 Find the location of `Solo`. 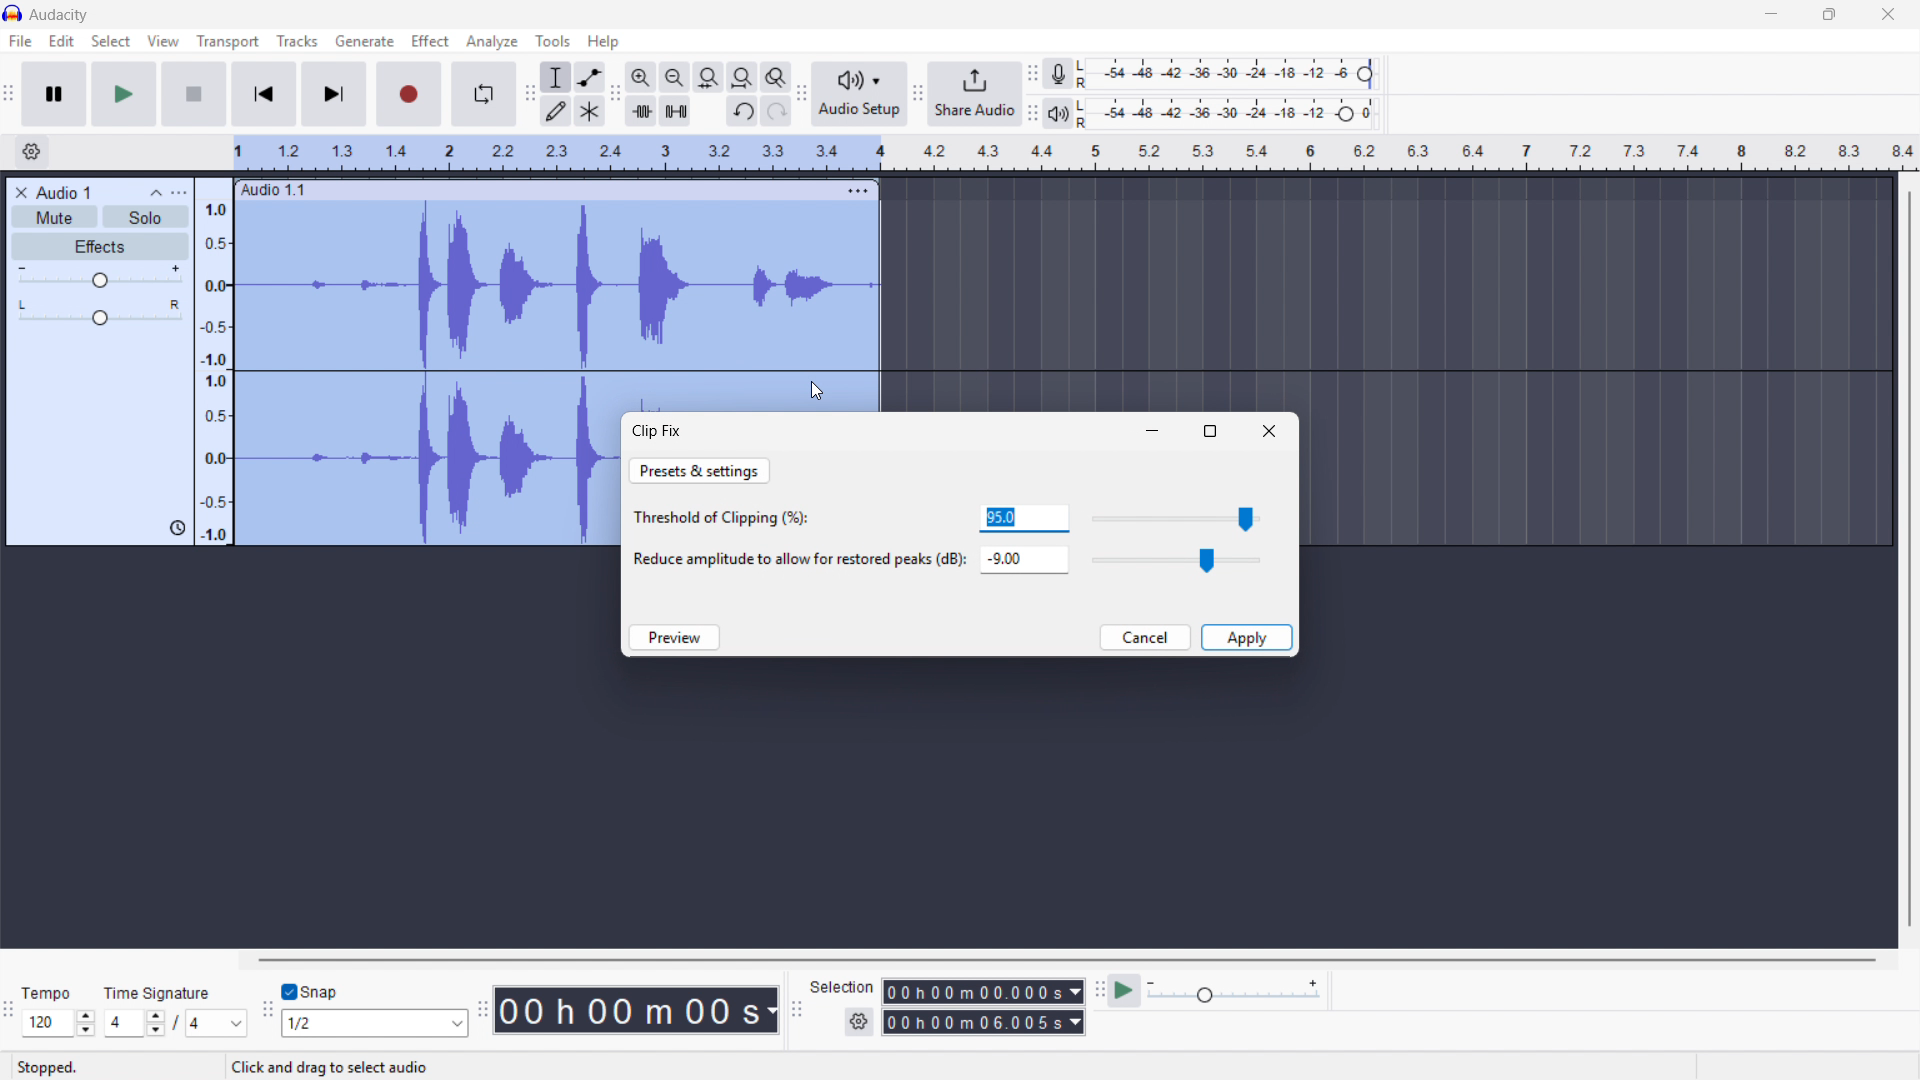

Solo is located at coordinates (146, 216).